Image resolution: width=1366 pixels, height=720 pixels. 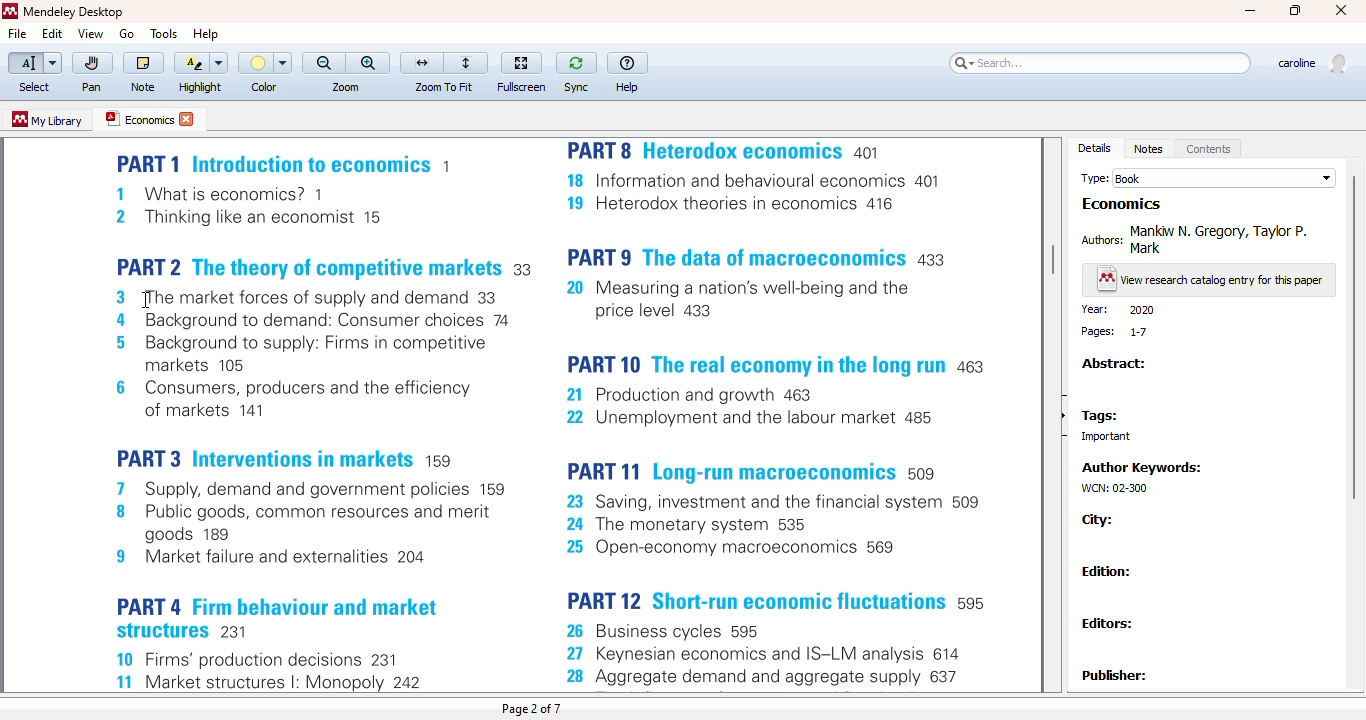 I want to click on view research catalog entry for this paper, so click(x=1210, y=281).